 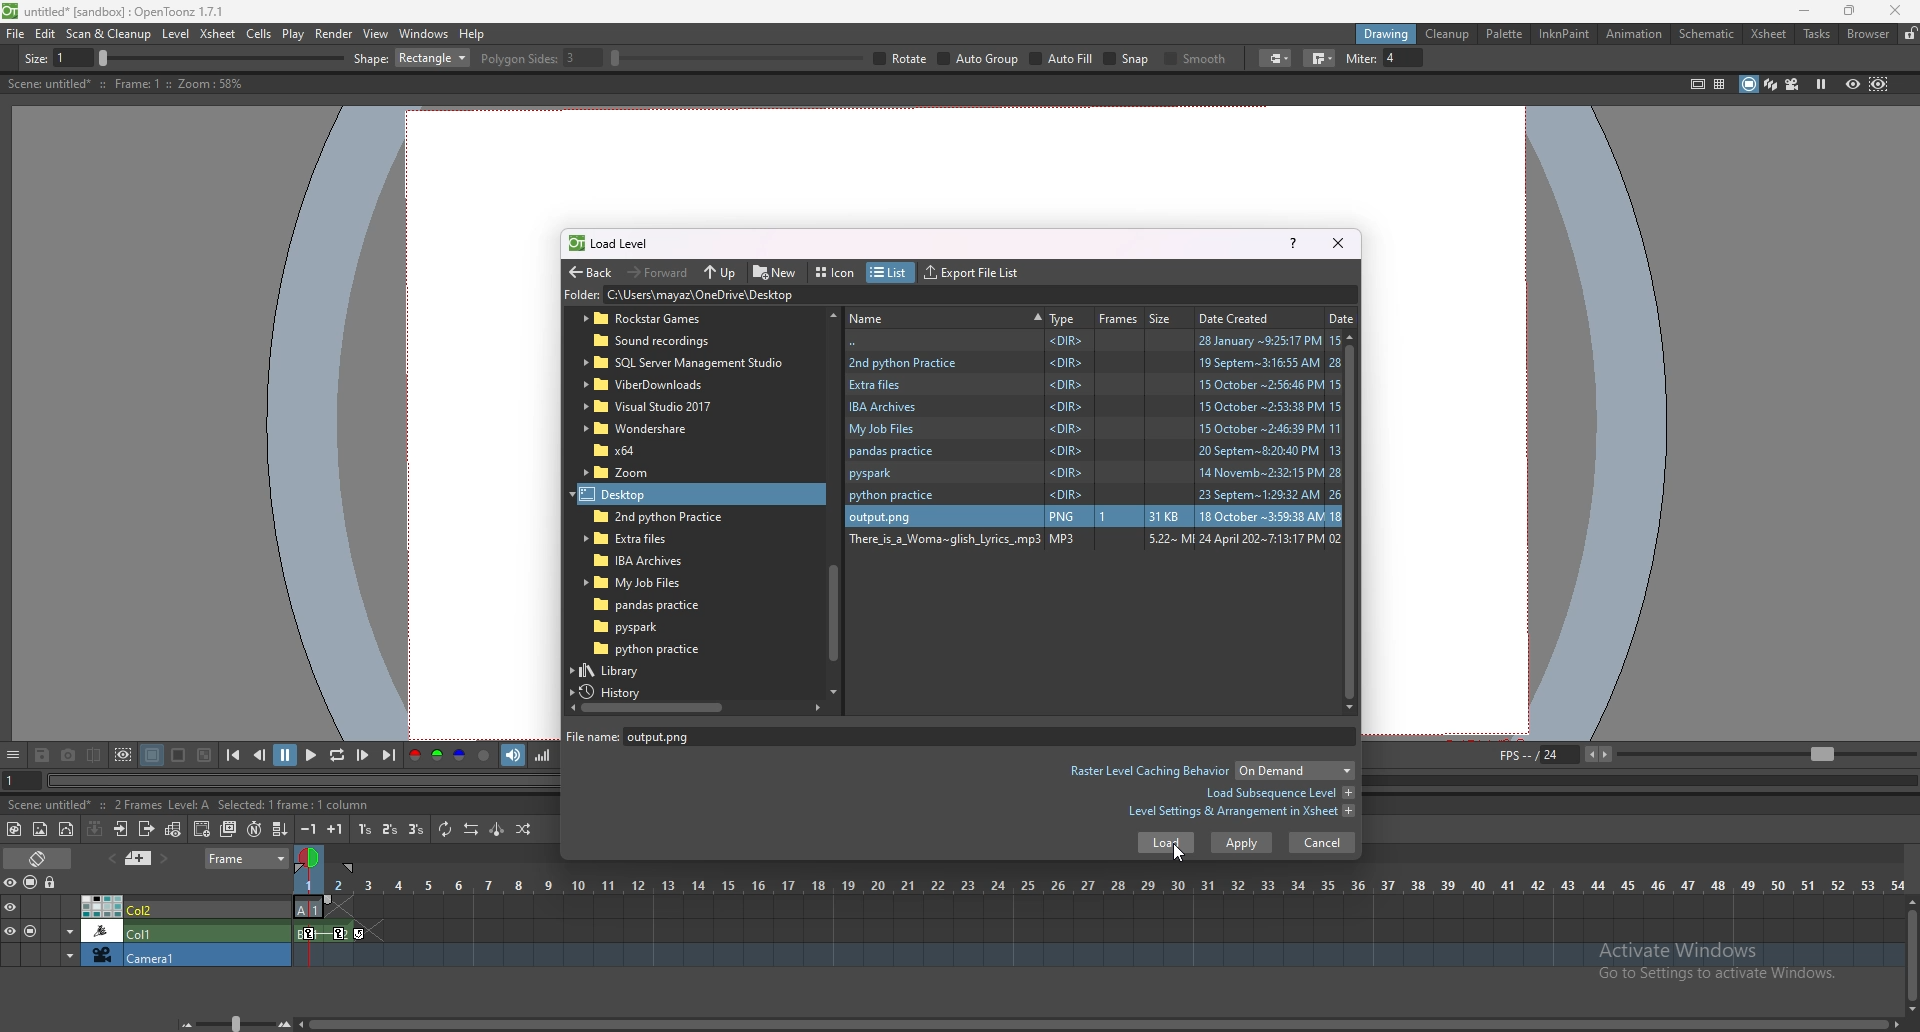 What do you see at coordinates (16, 33) in the screenshot?
I see `file` at bounding box center [16, 33].